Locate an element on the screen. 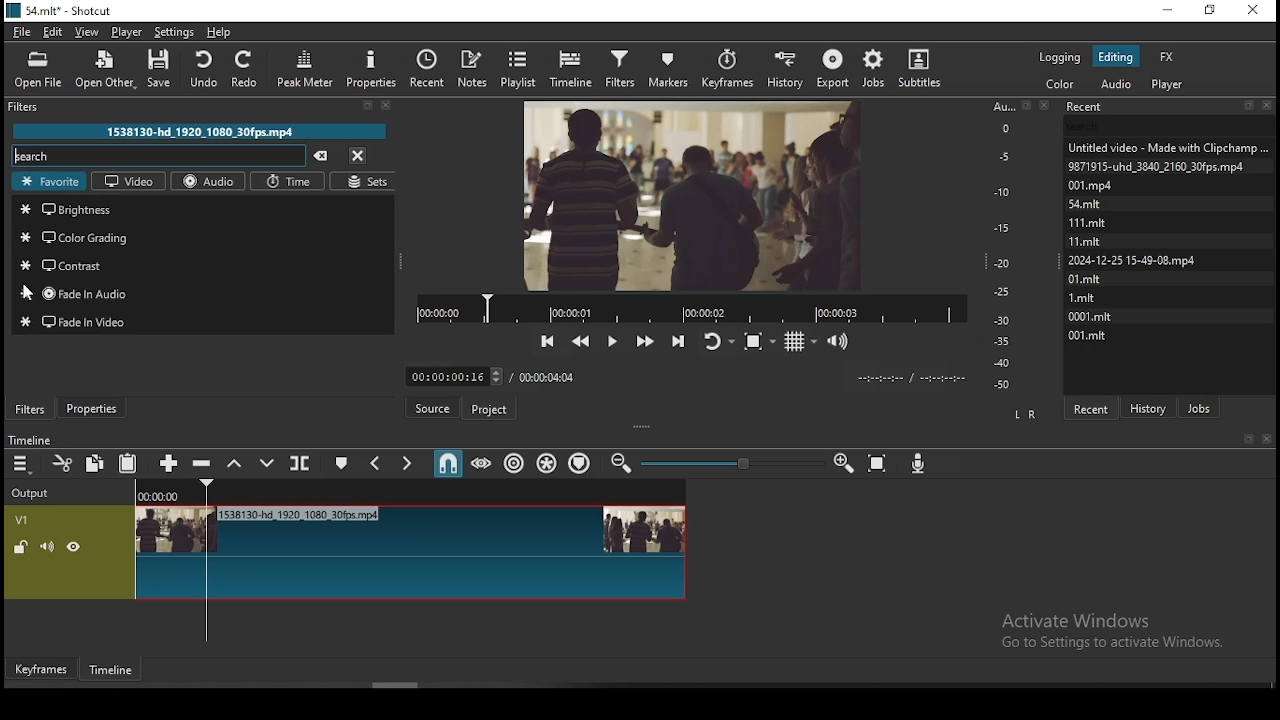 Image resolution: width=1280 pixels, height=720 pixels. 1538130-hd_1920_1080_30fps.mp4 is located at coordinates (201, 131).